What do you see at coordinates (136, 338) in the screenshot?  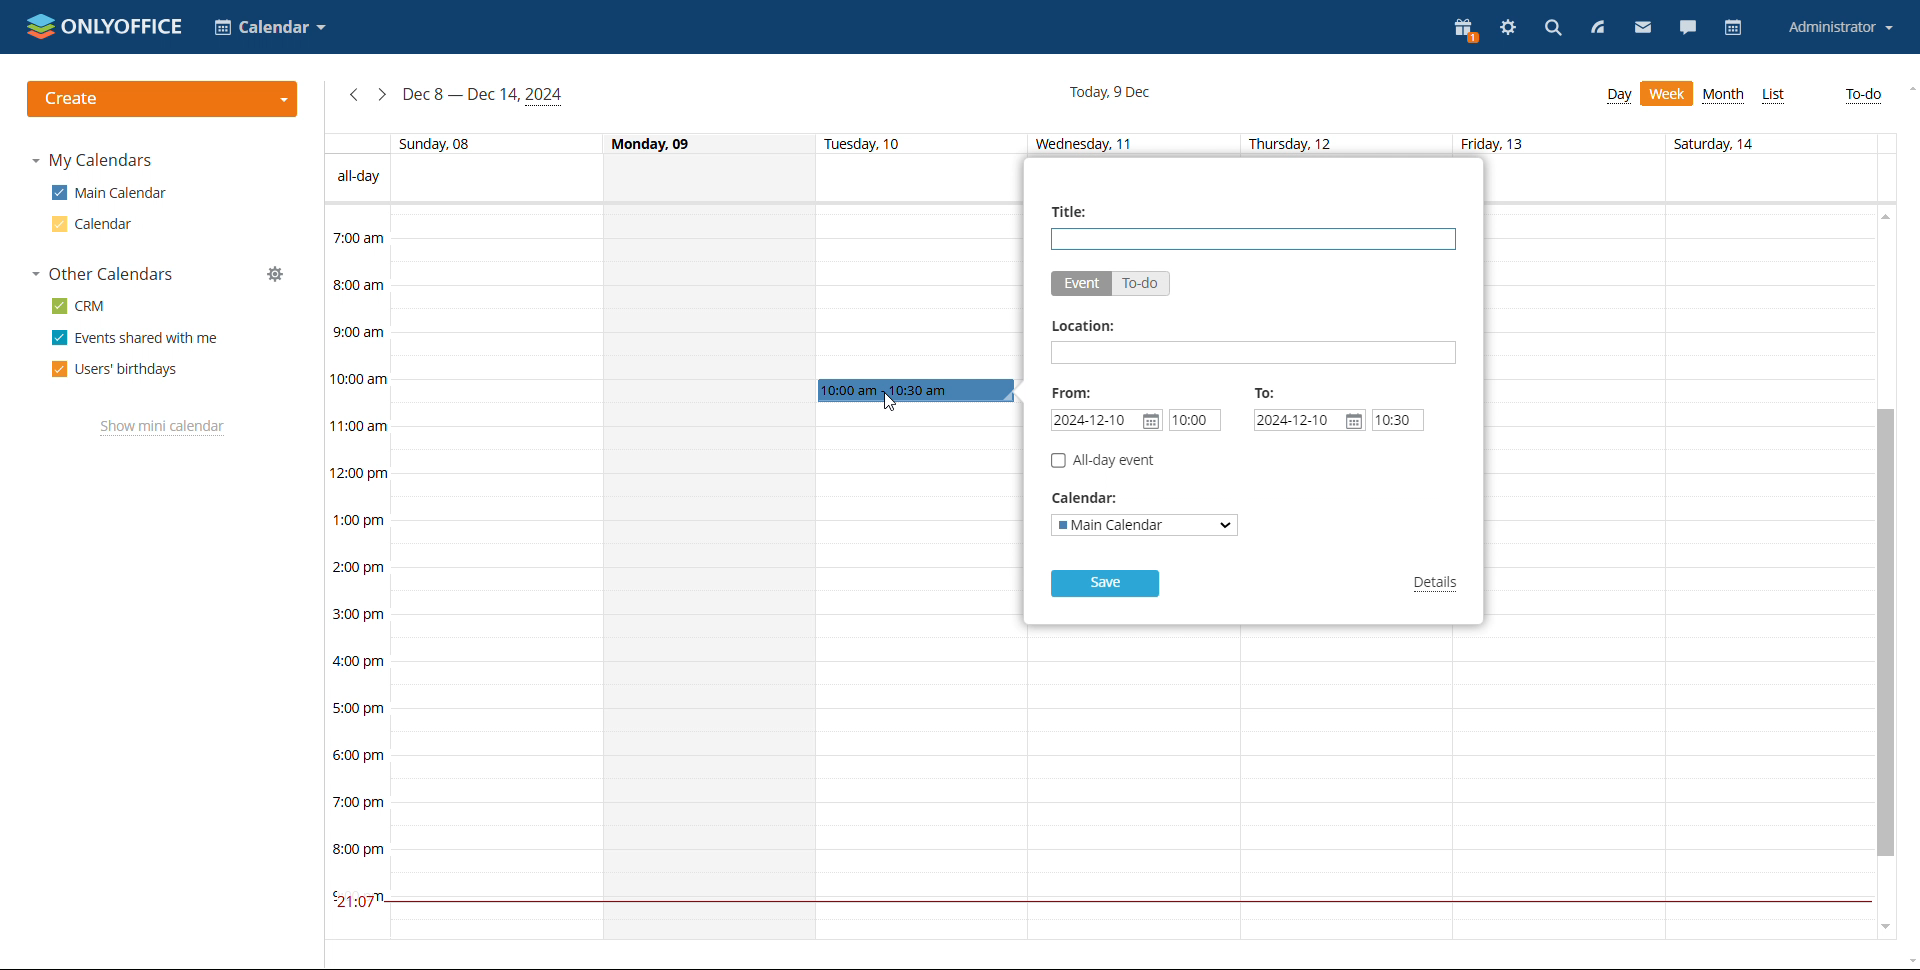 I see `events shared with me` at bounding box center [136, 338].